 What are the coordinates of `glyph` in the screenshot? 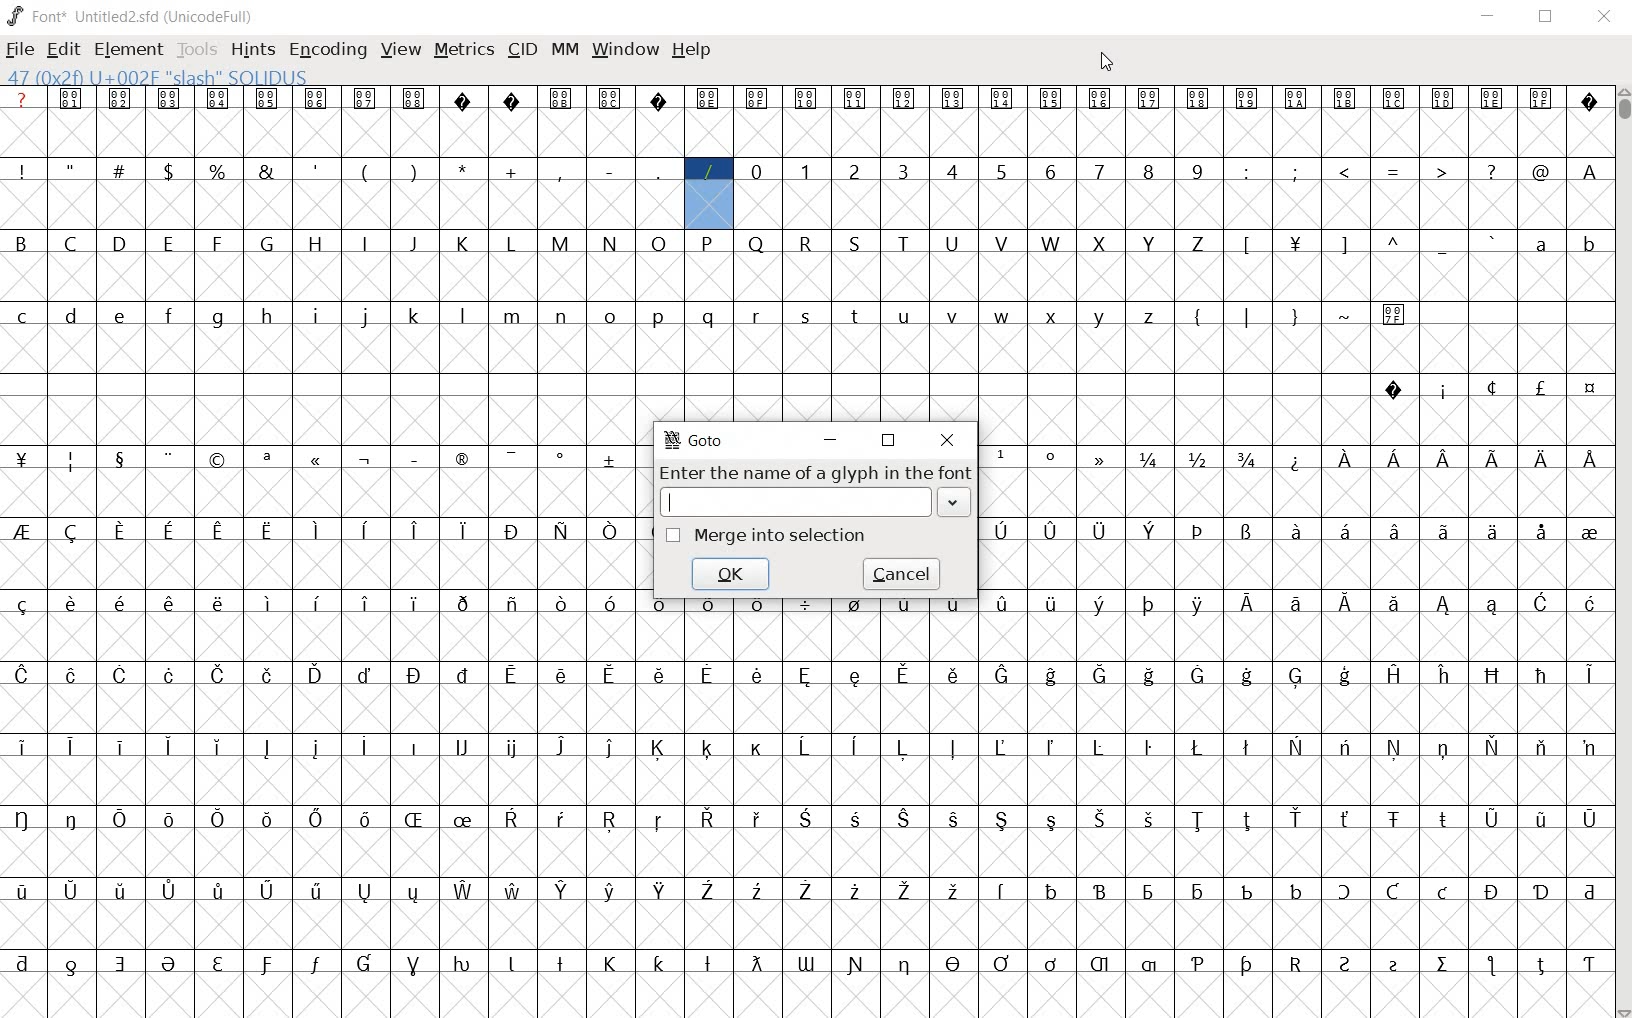 It's located at (1441, 170).